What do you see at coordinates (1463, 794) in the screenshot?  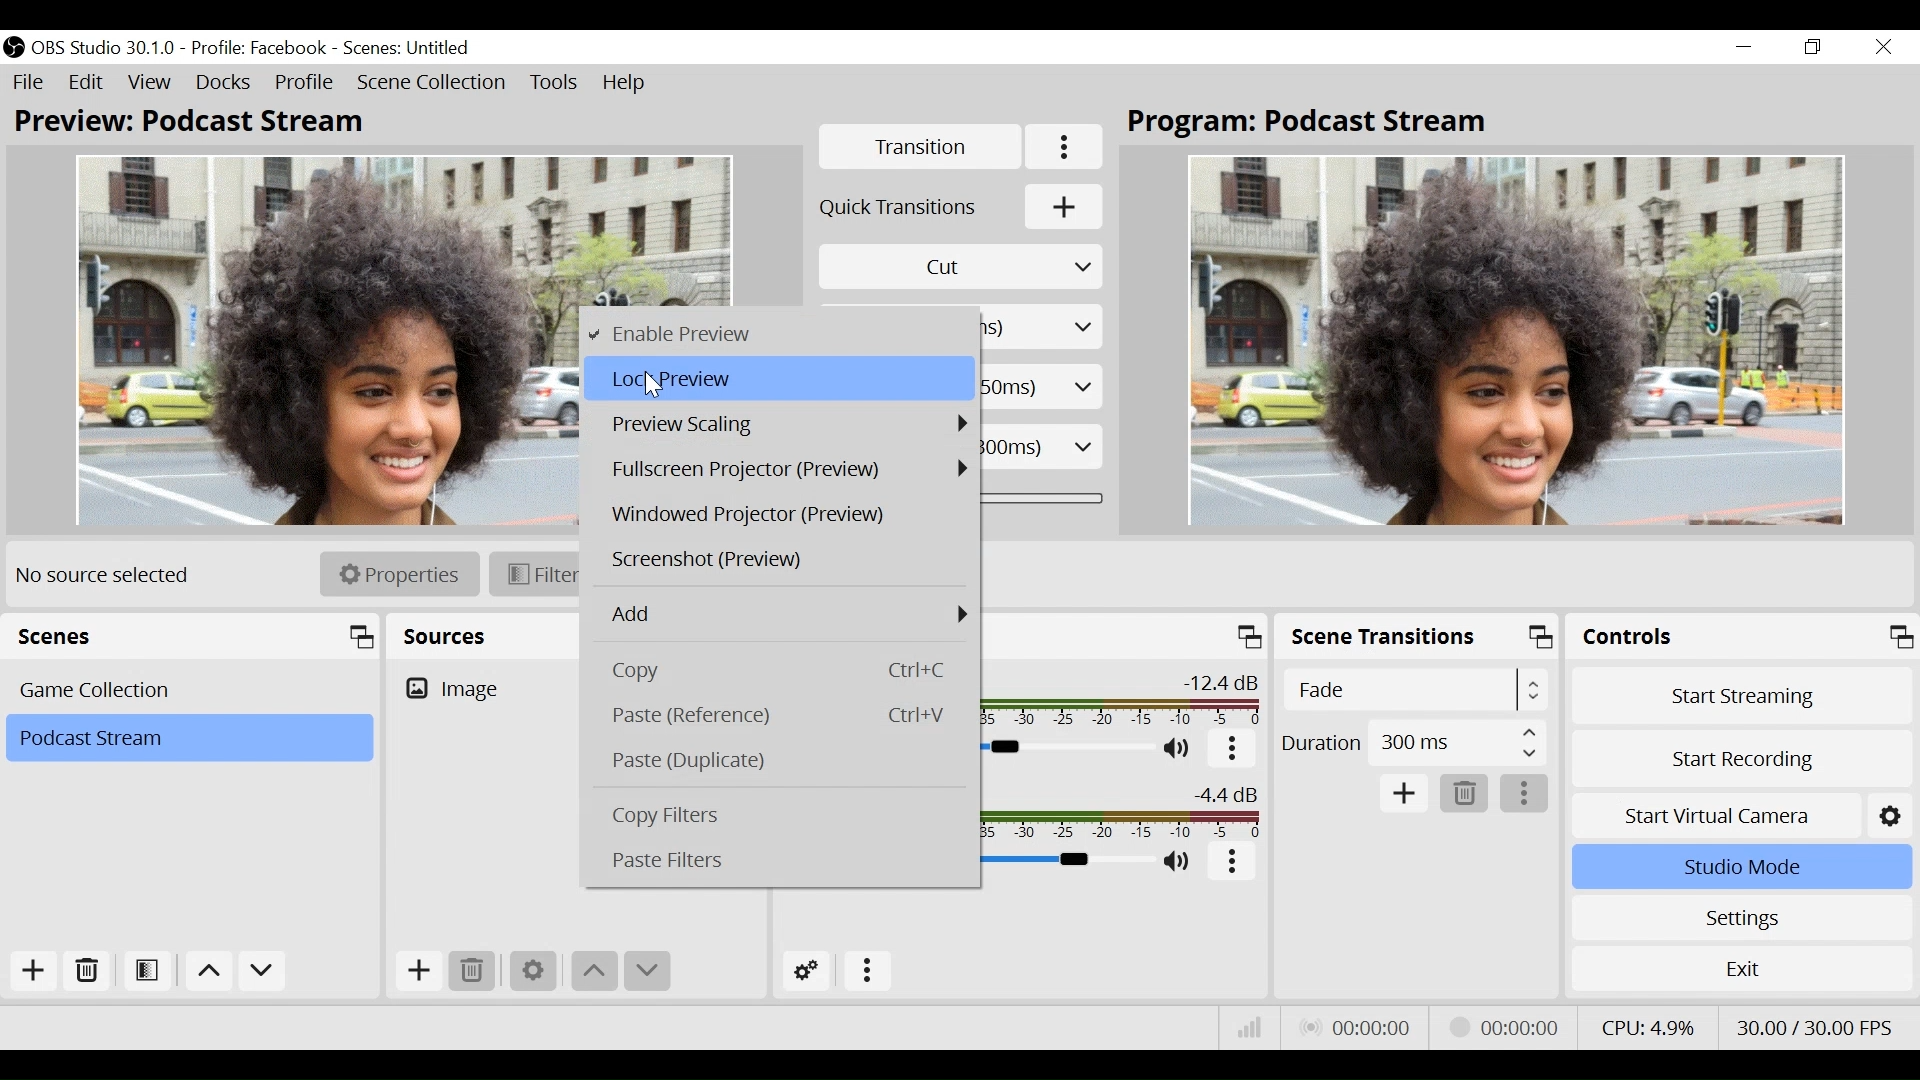 I see `Remove` at bounding box center [1463, 794].